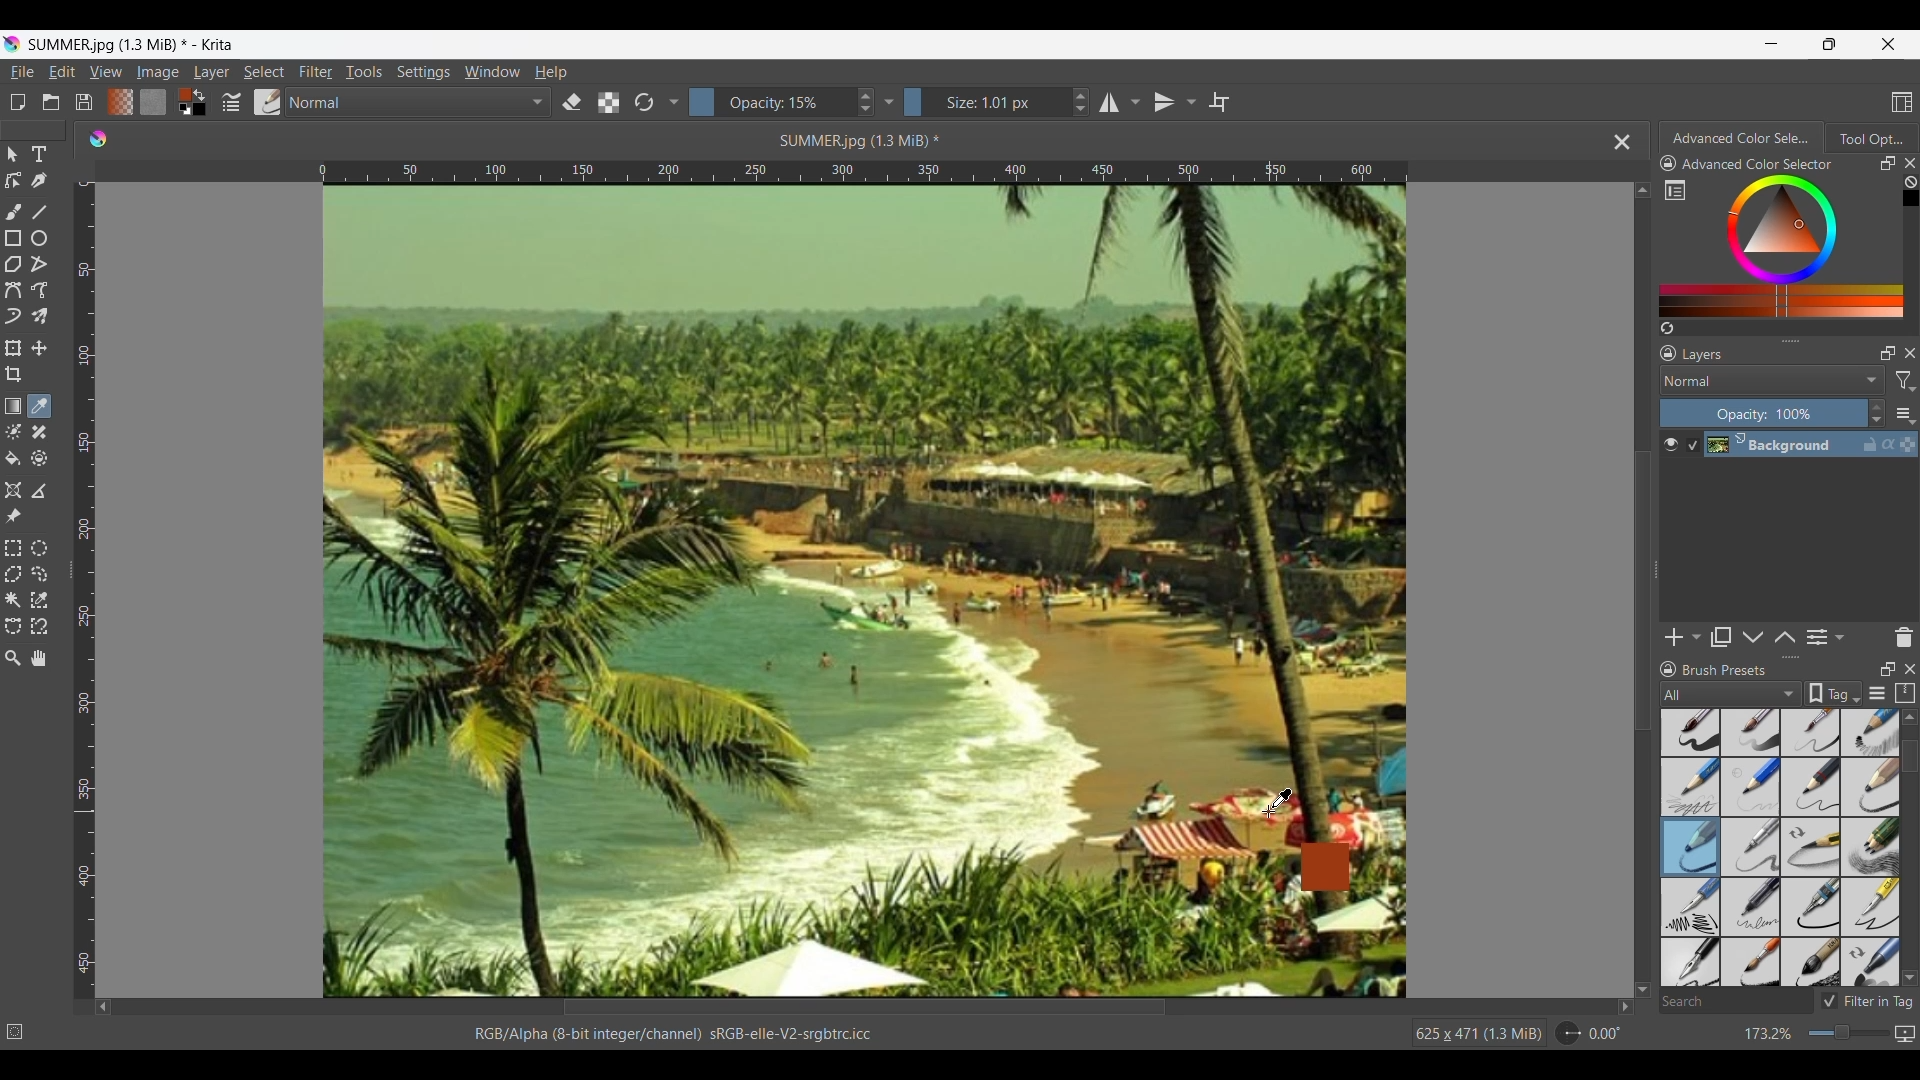 This screenshot has height=1080, width=1920. Describe the element at coordinates (39, 433) in the screenshot. I see `Smart patch tool` at that location.